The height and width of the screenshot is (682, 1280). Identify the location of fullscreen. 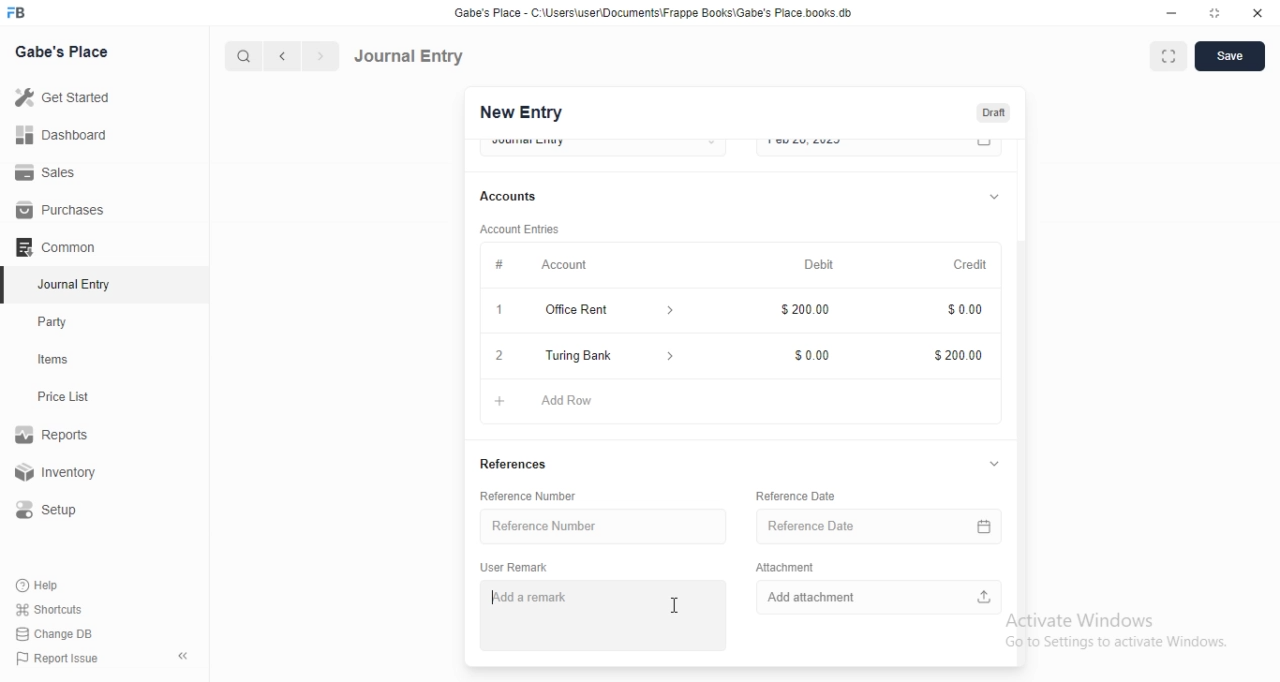
(1166, 57).